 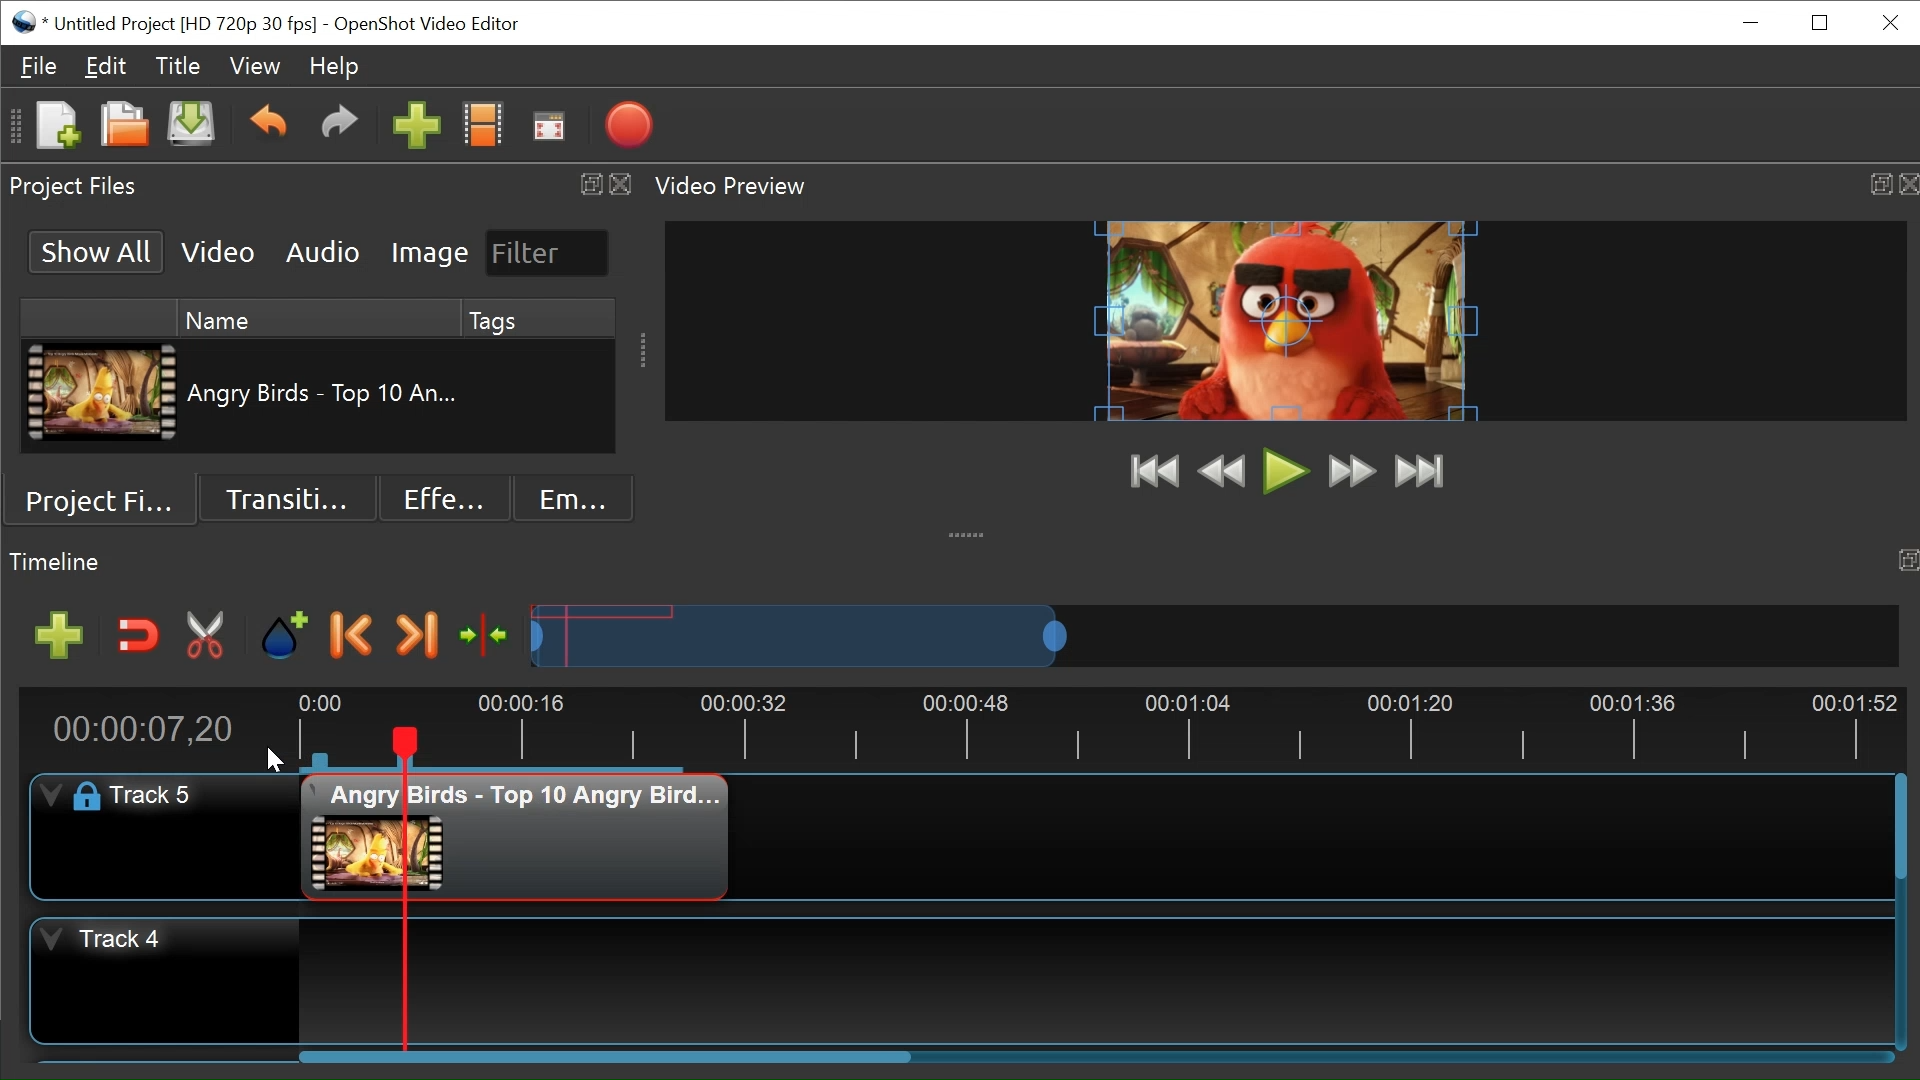 What do you see at coordinates (1286, 189) in the screenshot?
I see `Video Preview` at bounding box center [1286, 189].